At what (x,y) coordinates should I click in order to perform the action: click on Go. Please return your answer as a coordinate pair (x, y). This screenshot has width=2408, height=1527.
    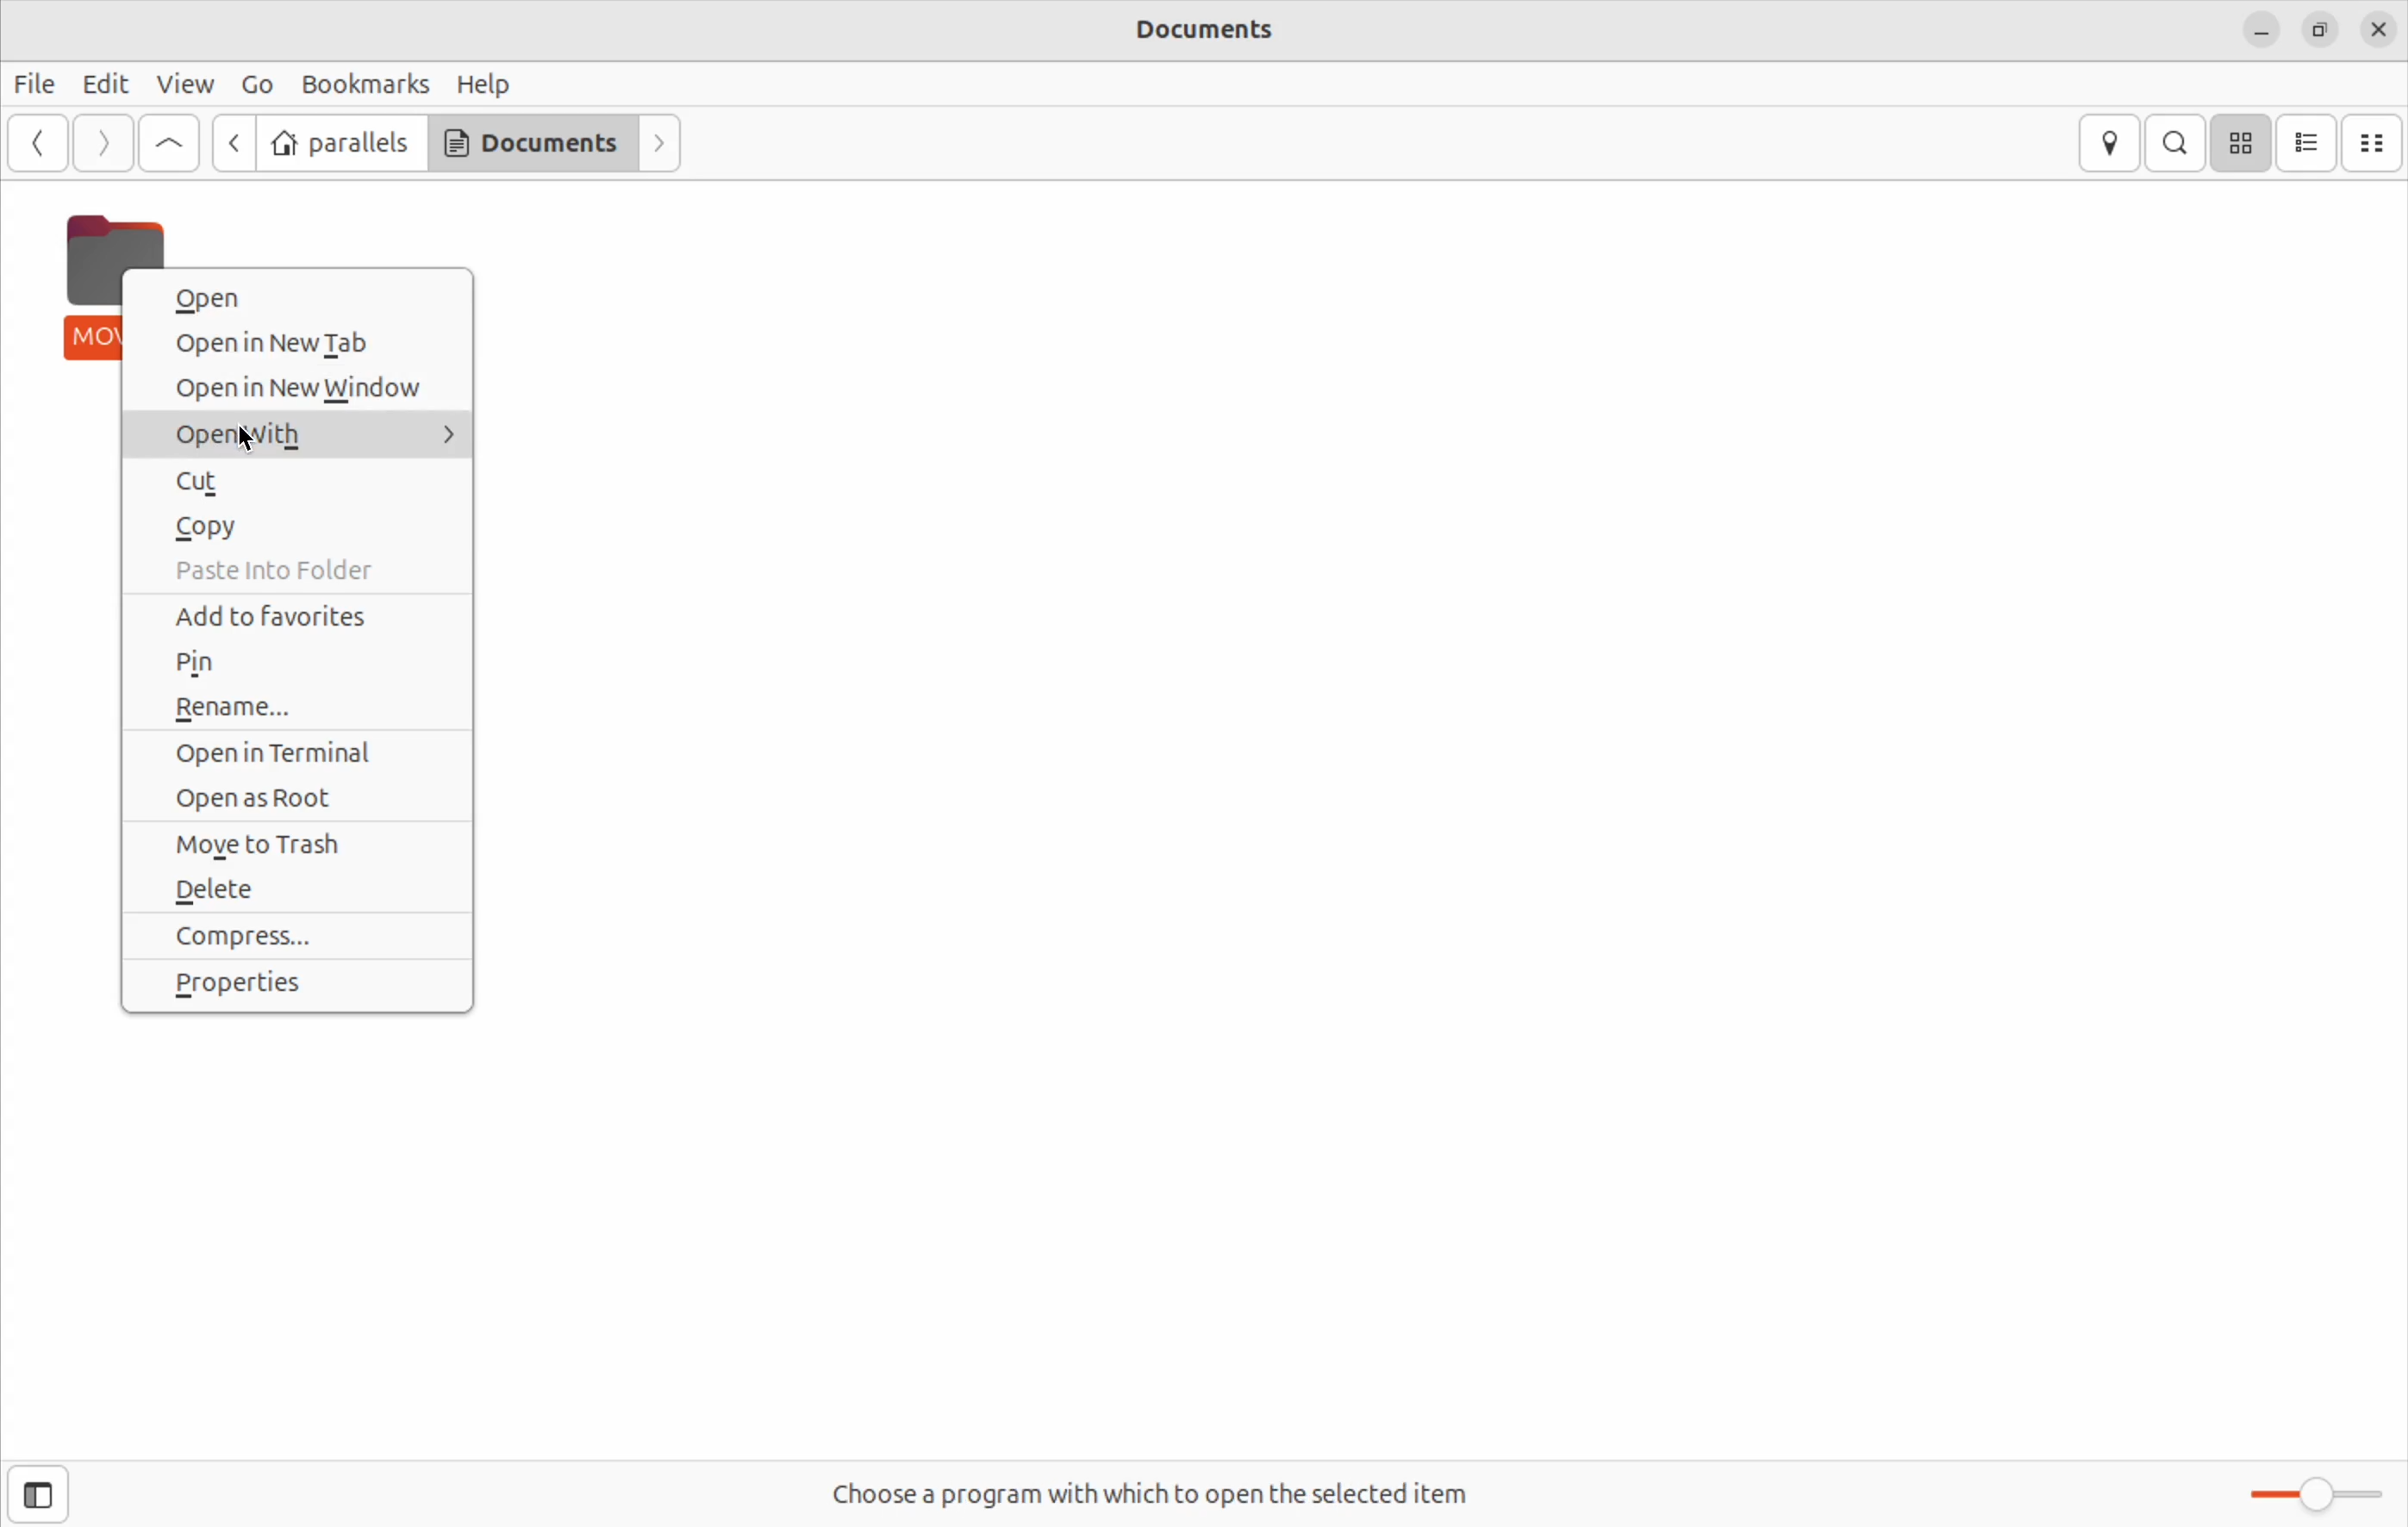
    Looking at the image, I should click on (252, 87).